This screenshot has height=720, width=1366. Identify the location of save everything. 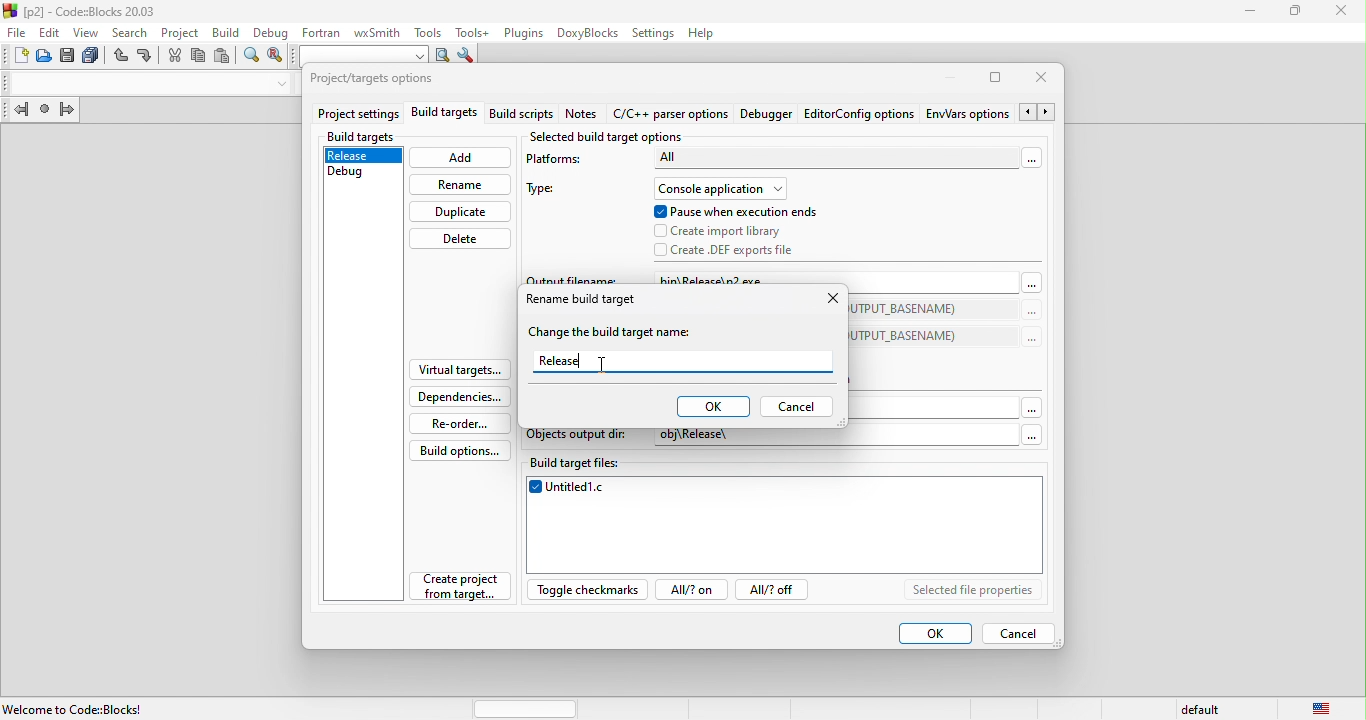
(94, 57).